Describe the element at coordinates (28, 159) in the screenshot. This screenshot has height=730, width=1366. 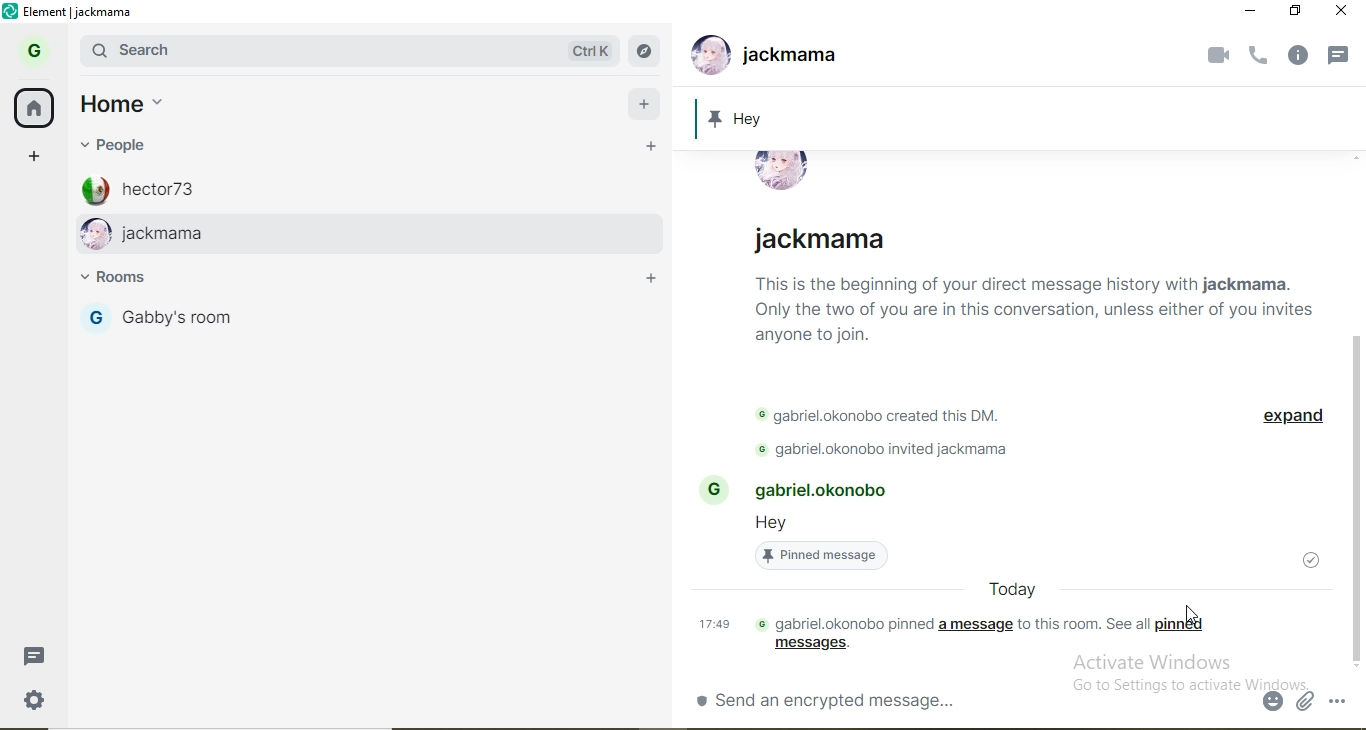
I see `add space` at that location.